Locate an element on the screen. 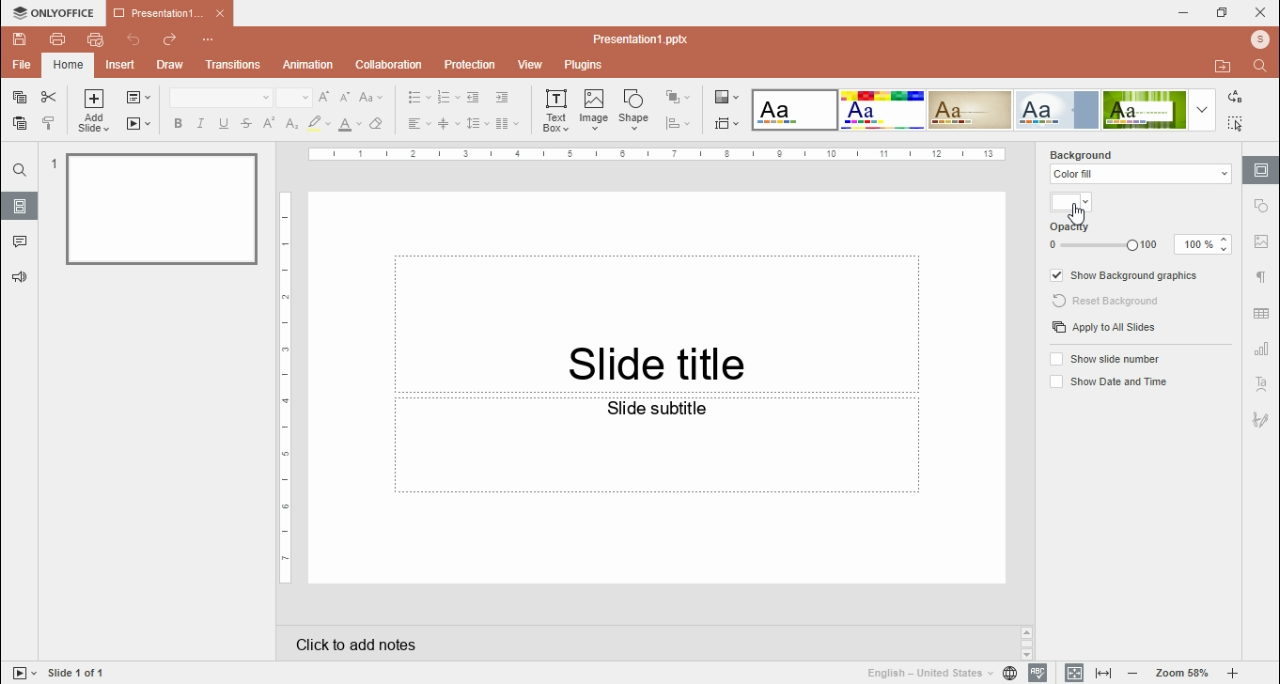  open file location is located at coordinates (1224, 68).